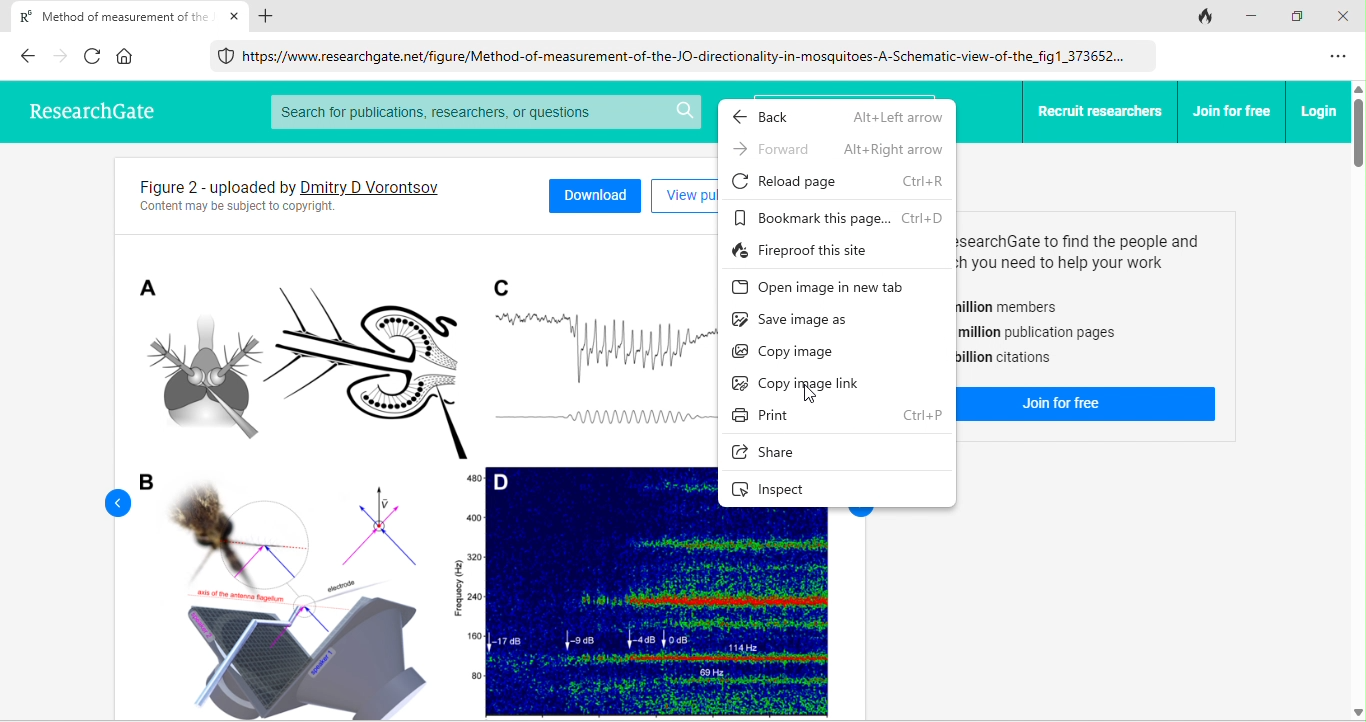 Image resolution: width=1366 pixels, height=722 pixels. What do you see at coordinates (1340, 57) in the screenshot?
I see `option` at bounding box center [1340, 57].